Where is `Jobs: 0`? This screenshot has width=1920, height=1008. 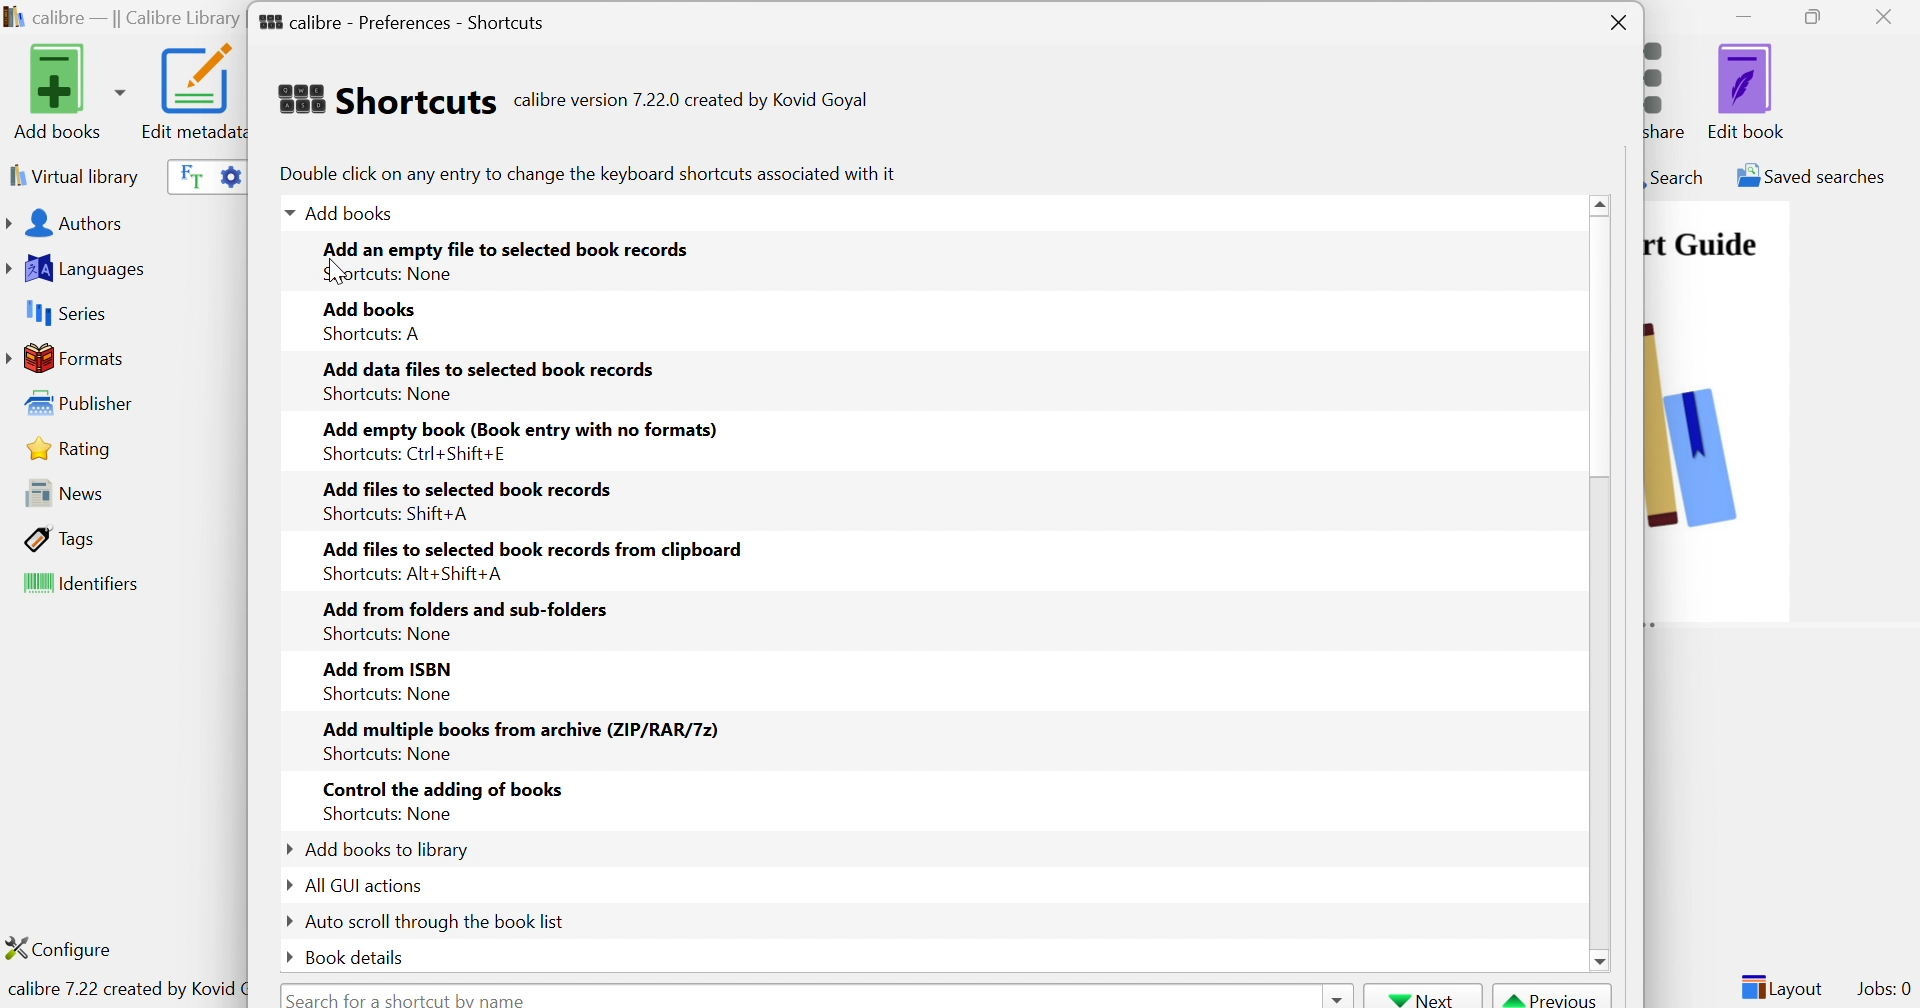 Jobs: 0 is located at coordinates (1885, 990).